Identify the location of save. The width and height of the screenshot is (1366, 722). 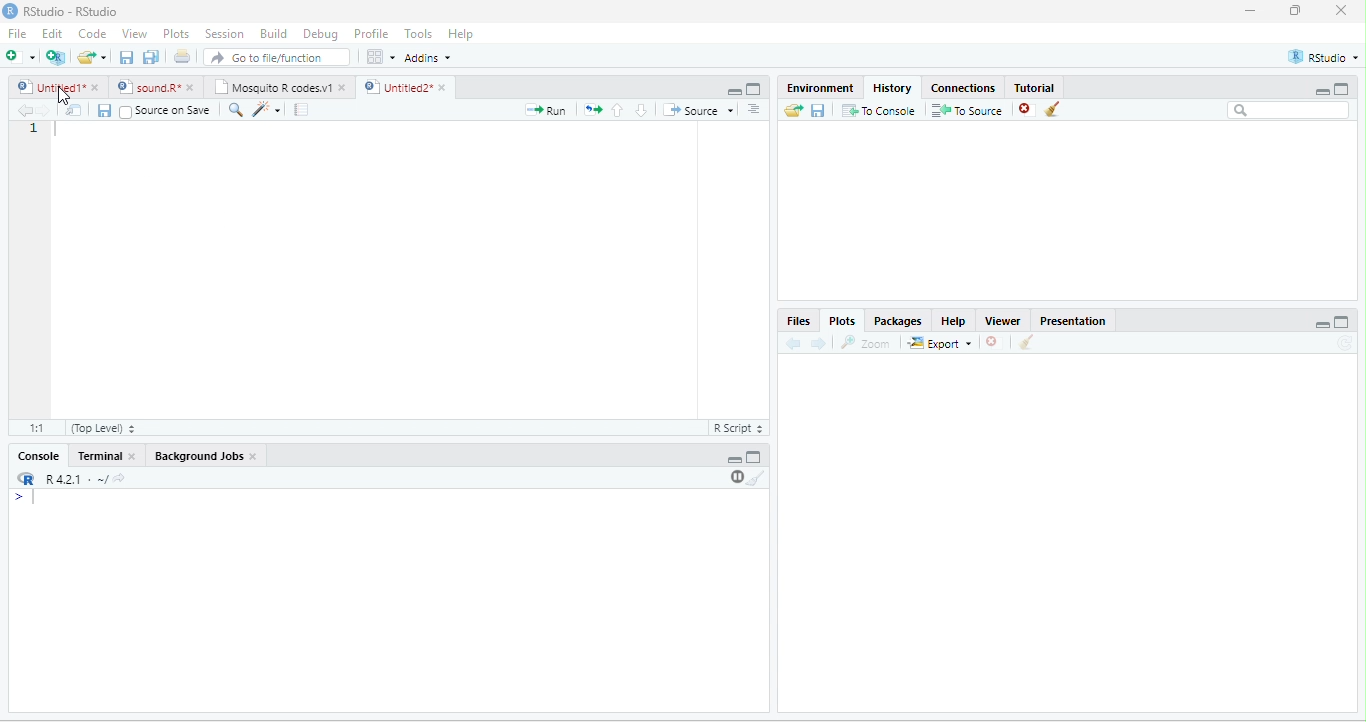
(104, 111).